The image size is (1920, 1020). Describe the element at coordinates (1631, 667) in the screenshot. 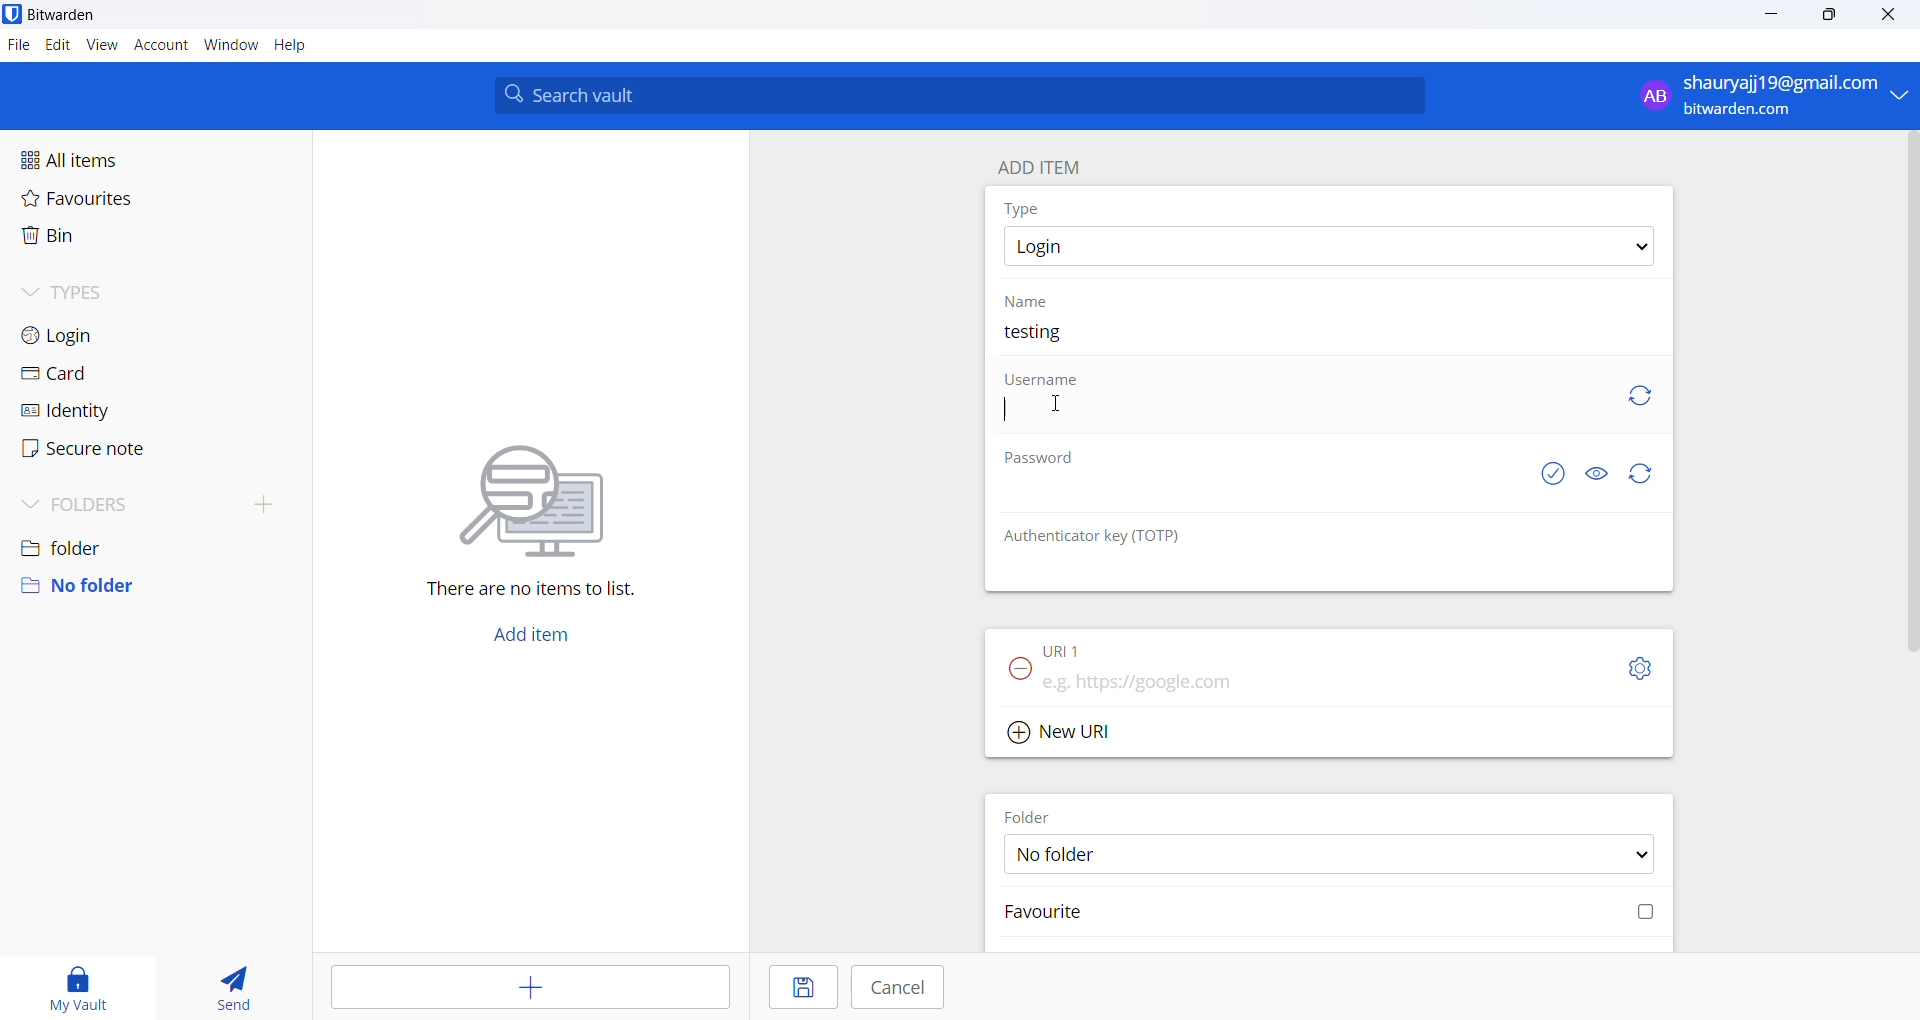

I see `URL setting` at that location.